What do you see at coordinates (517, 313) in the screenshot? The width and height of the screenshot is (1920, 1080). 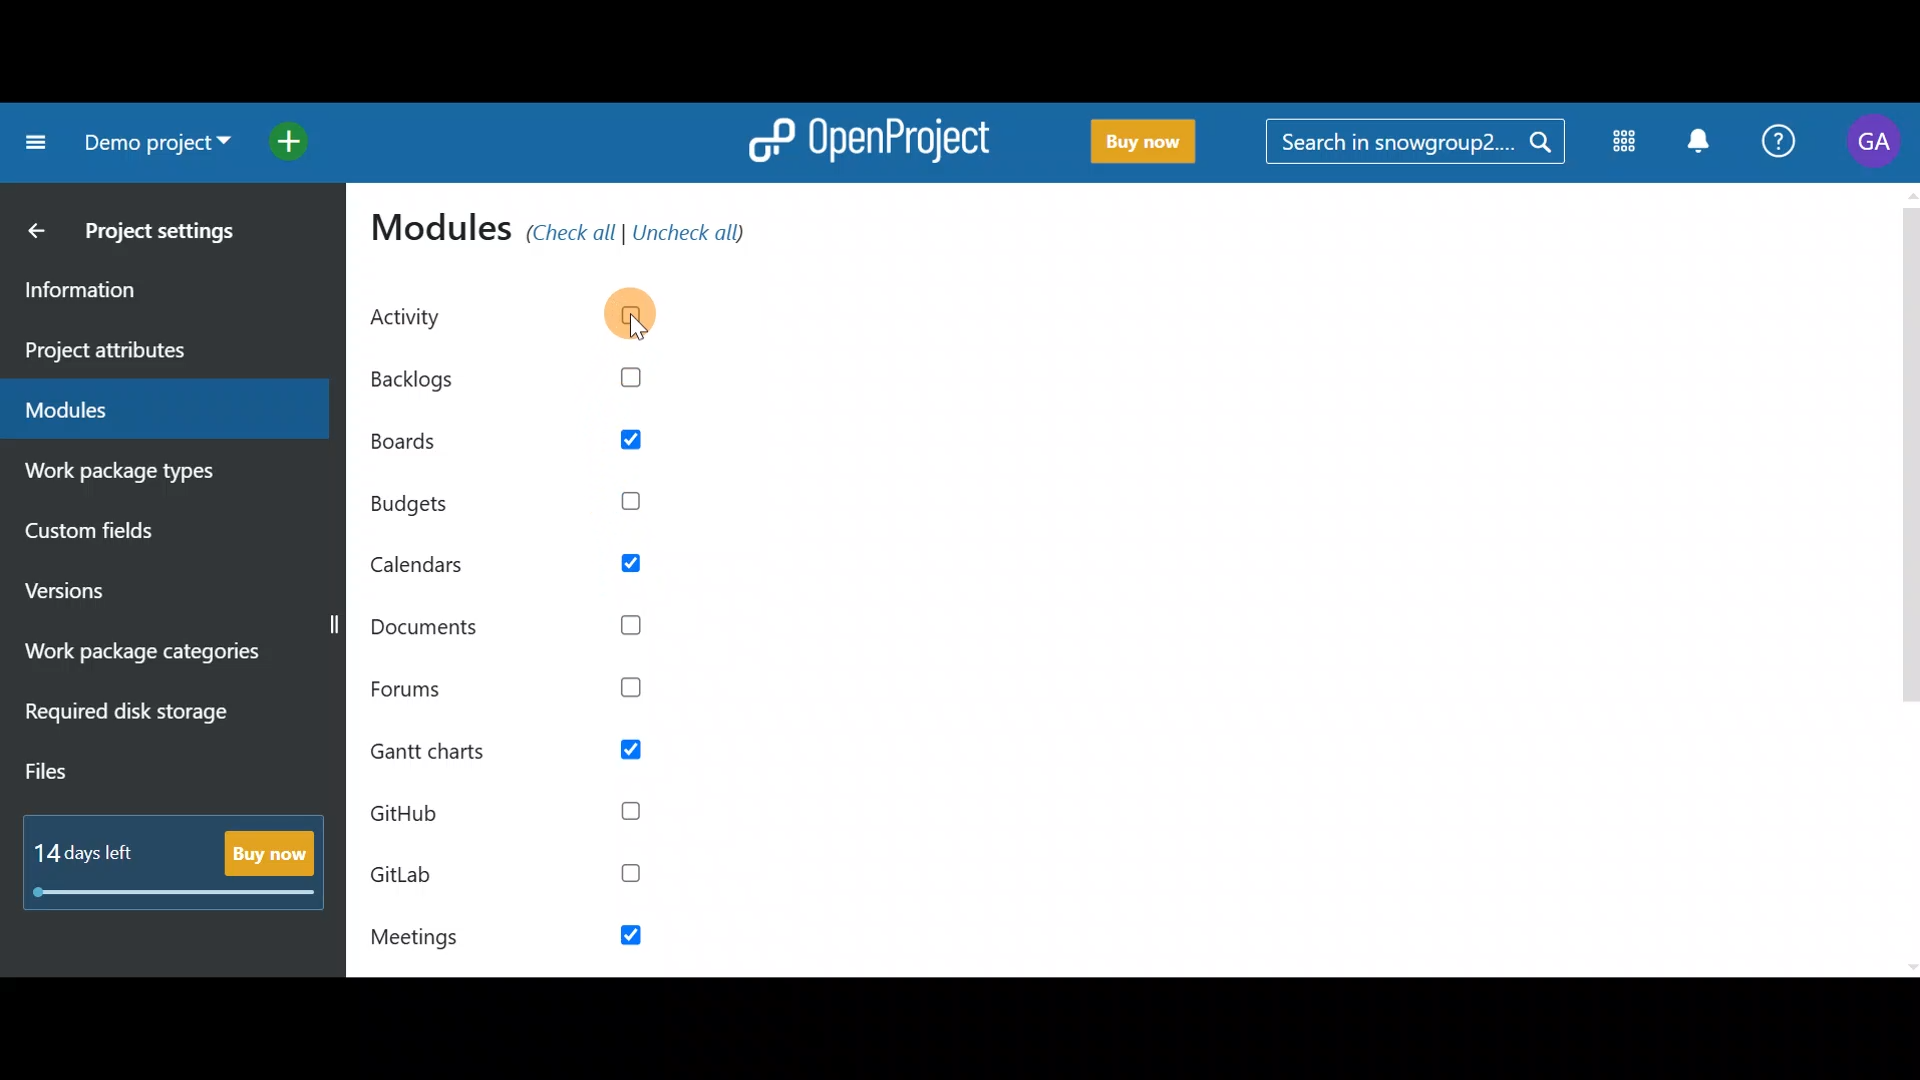 I see `Activity` at bounding box center [517, 313].